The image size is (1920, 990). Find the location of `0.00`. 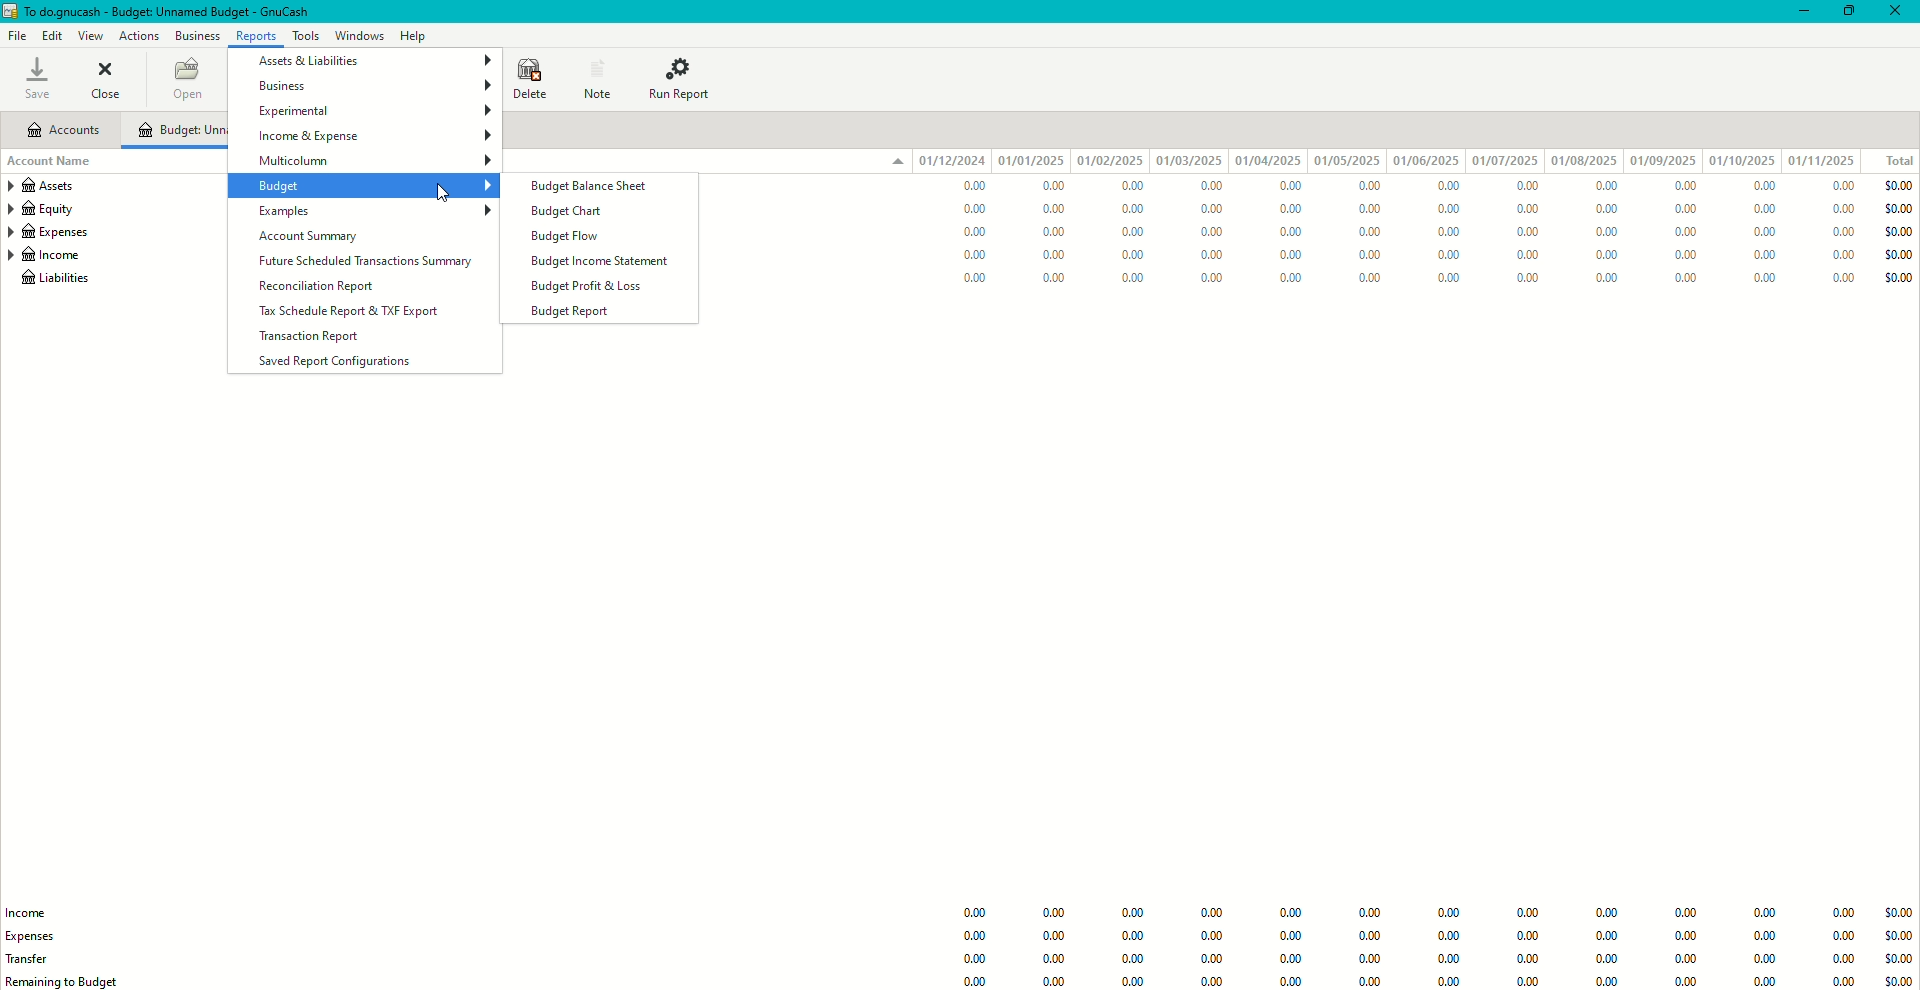

0.00 is located at coordinates (1842, 256).